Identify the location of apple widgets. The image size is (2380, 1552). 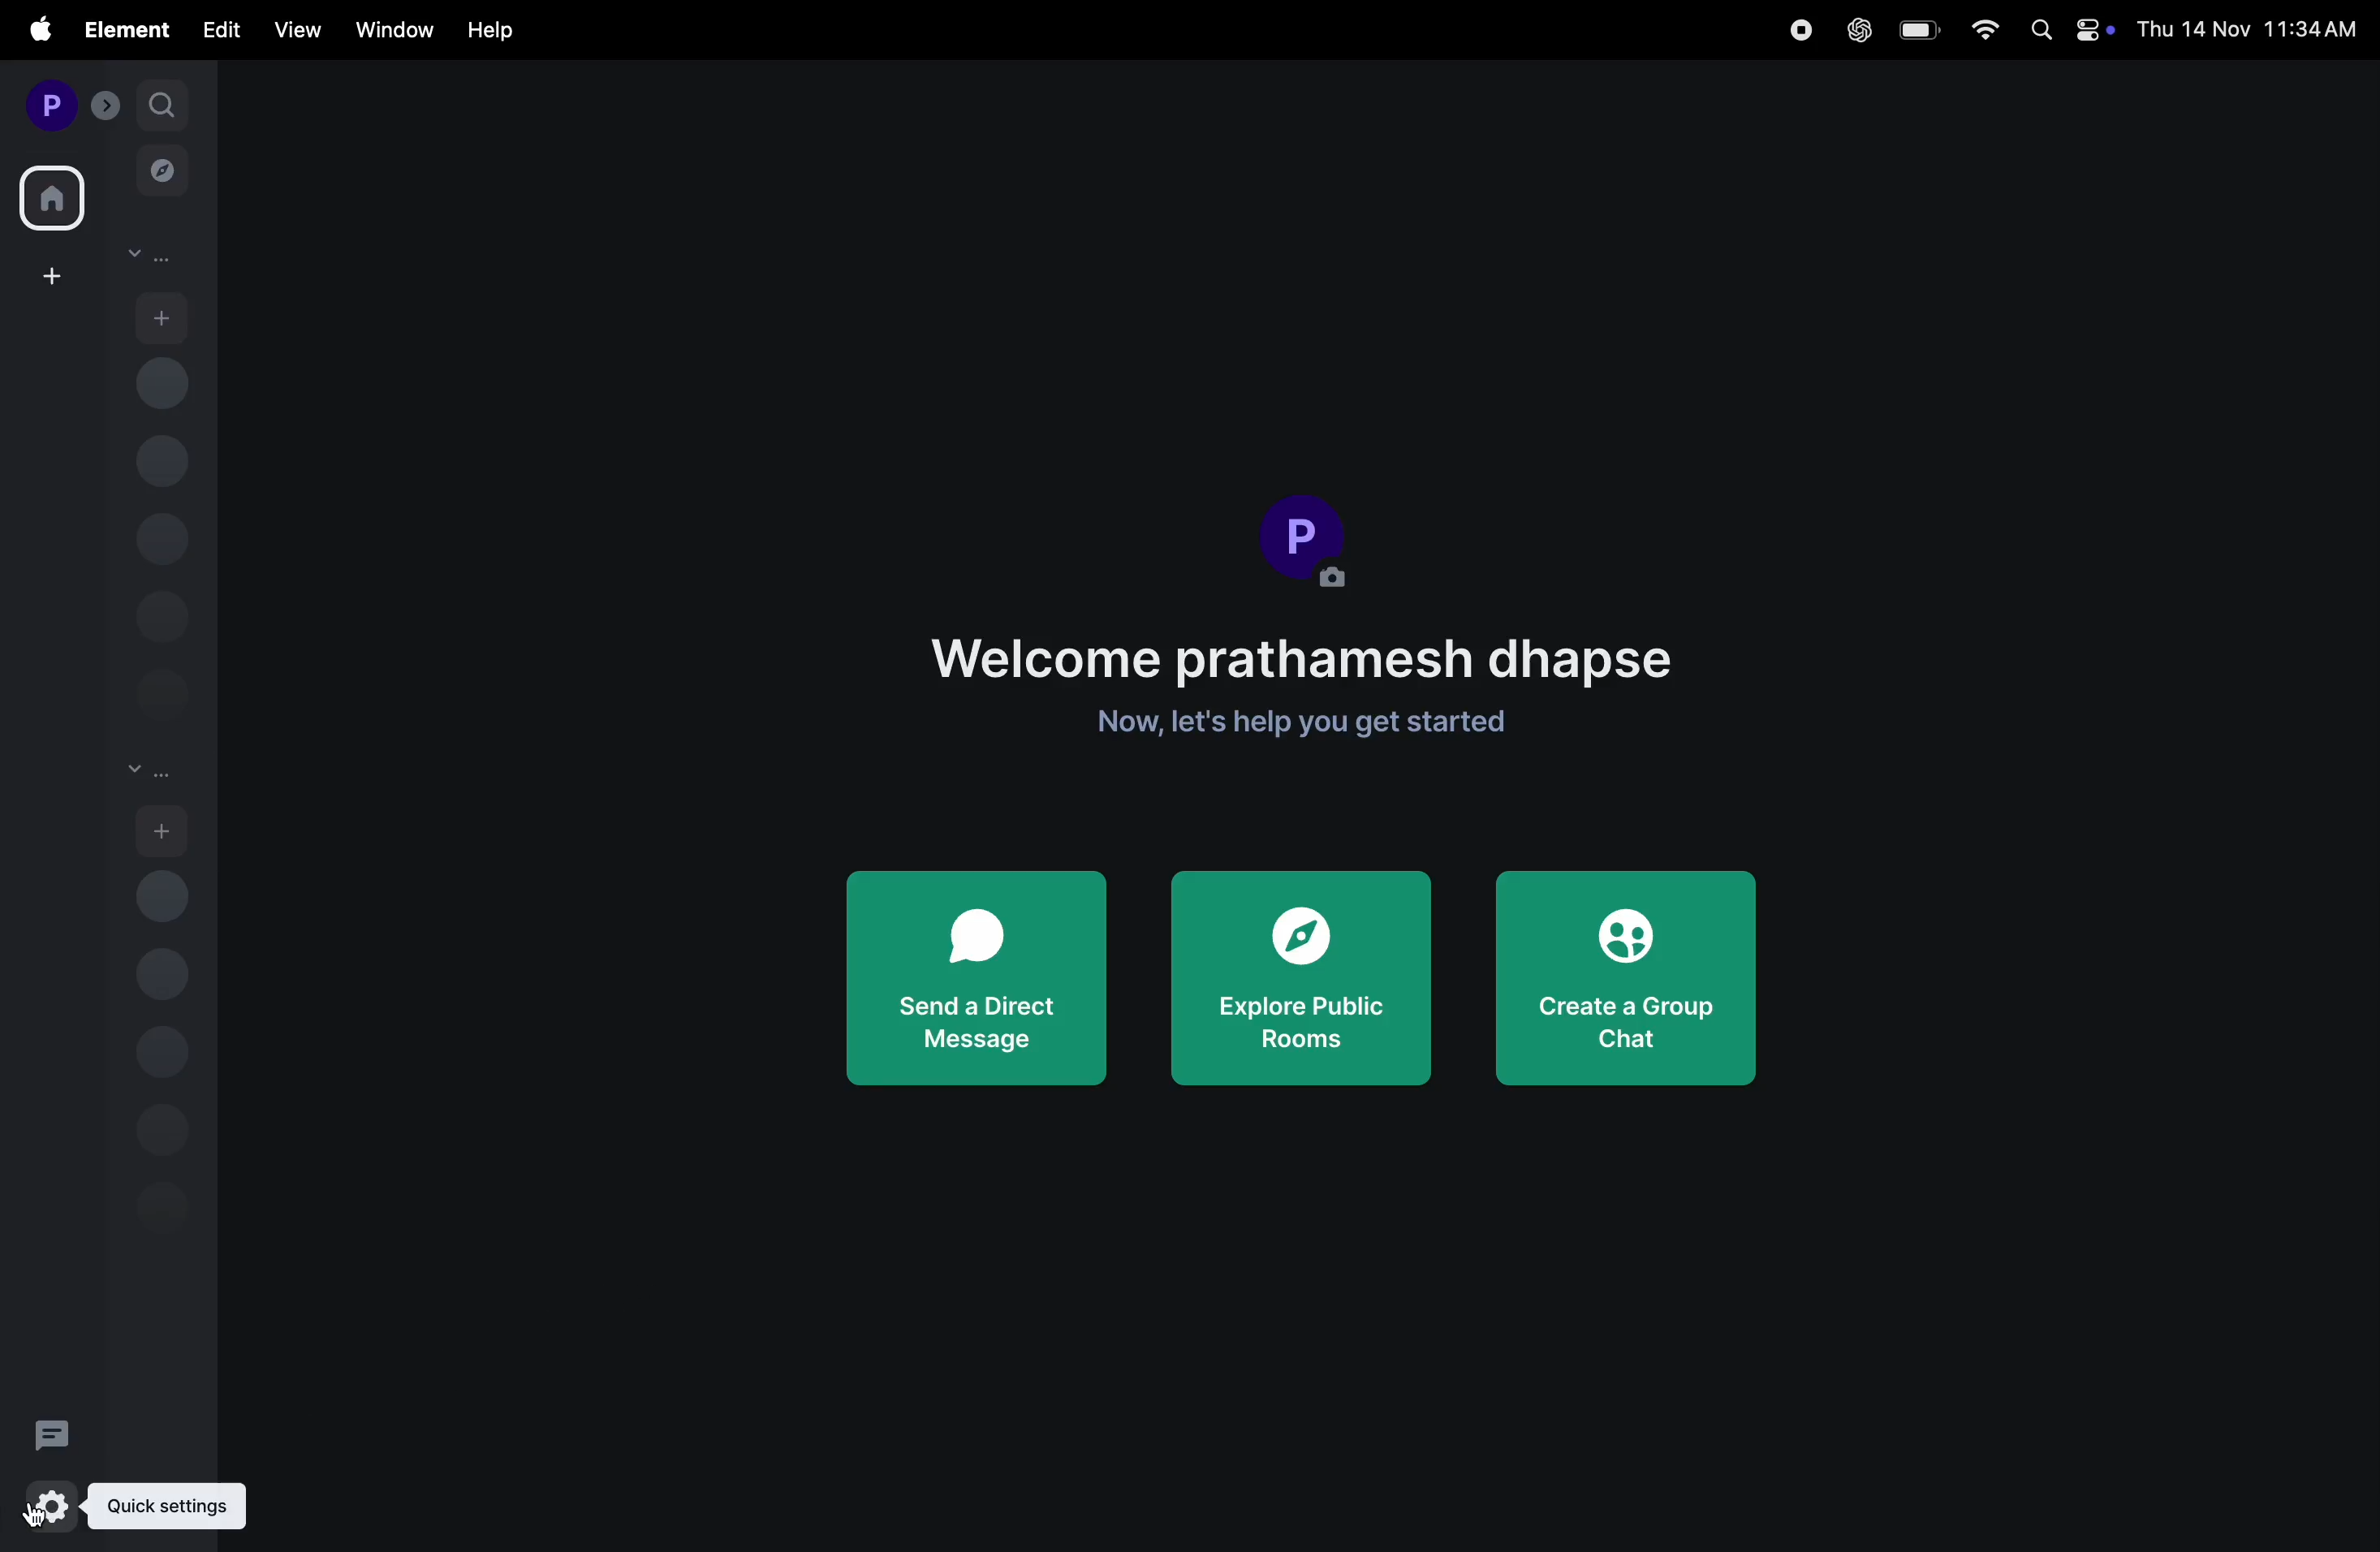
(2064, 30).